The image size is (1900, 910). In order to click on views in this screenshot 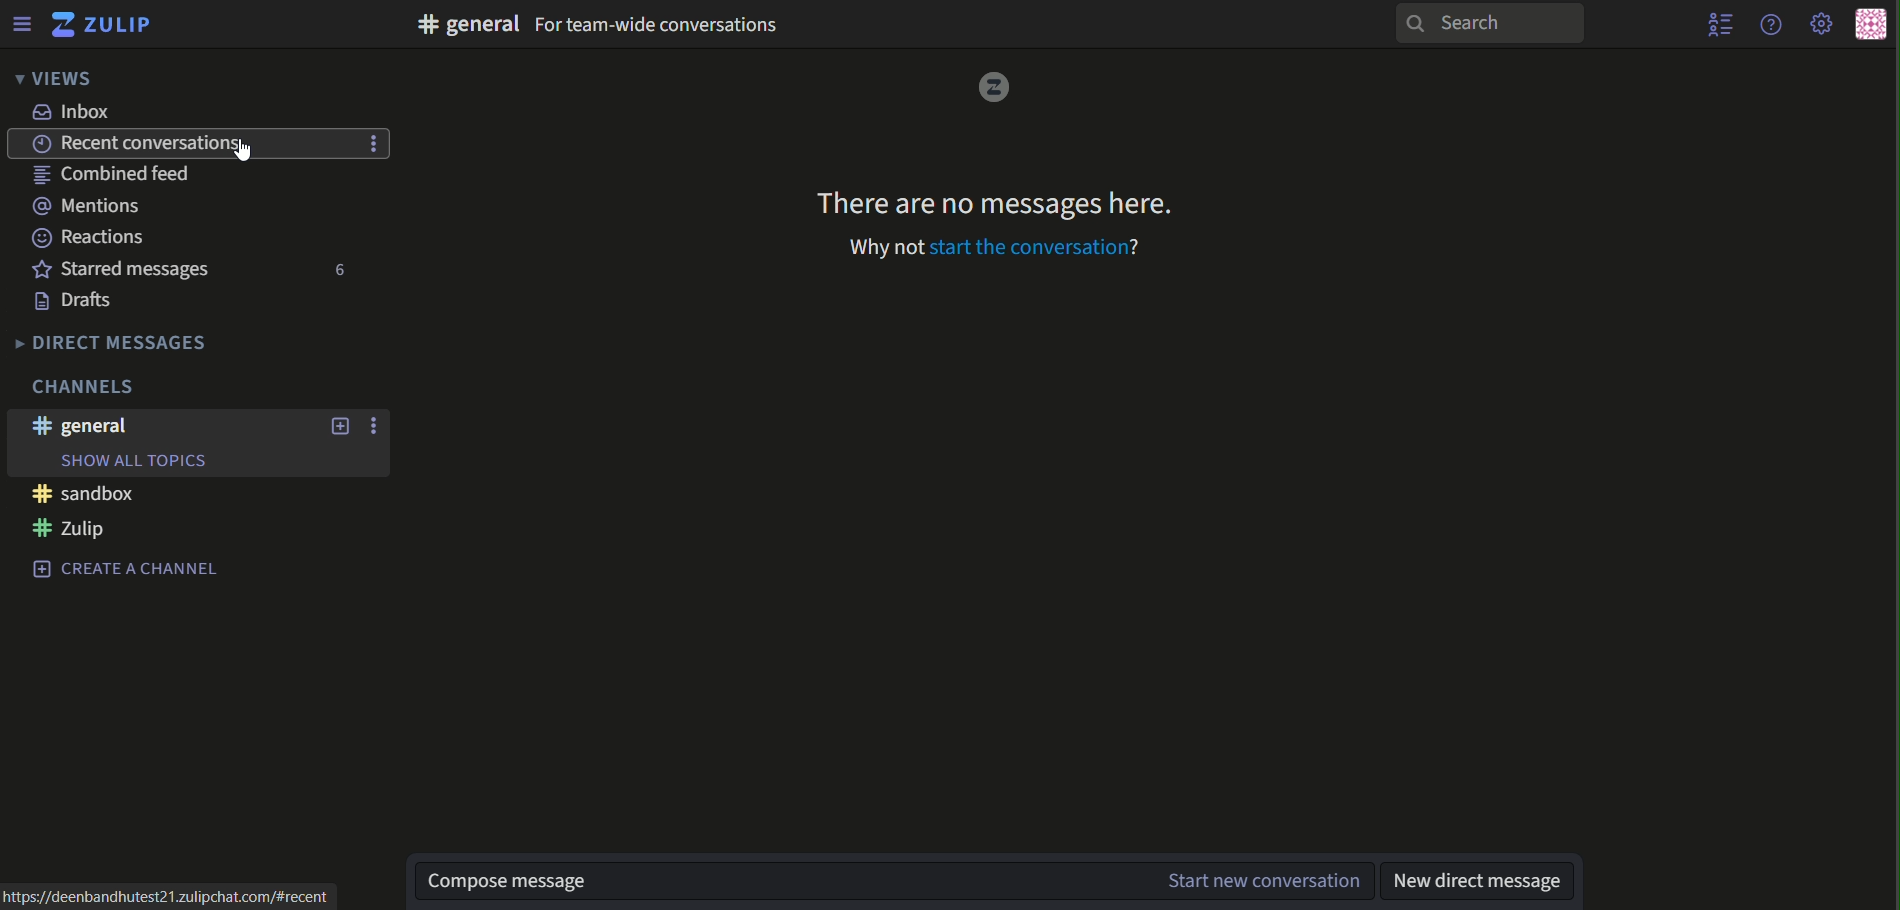, I will do `click(51, 78)`.